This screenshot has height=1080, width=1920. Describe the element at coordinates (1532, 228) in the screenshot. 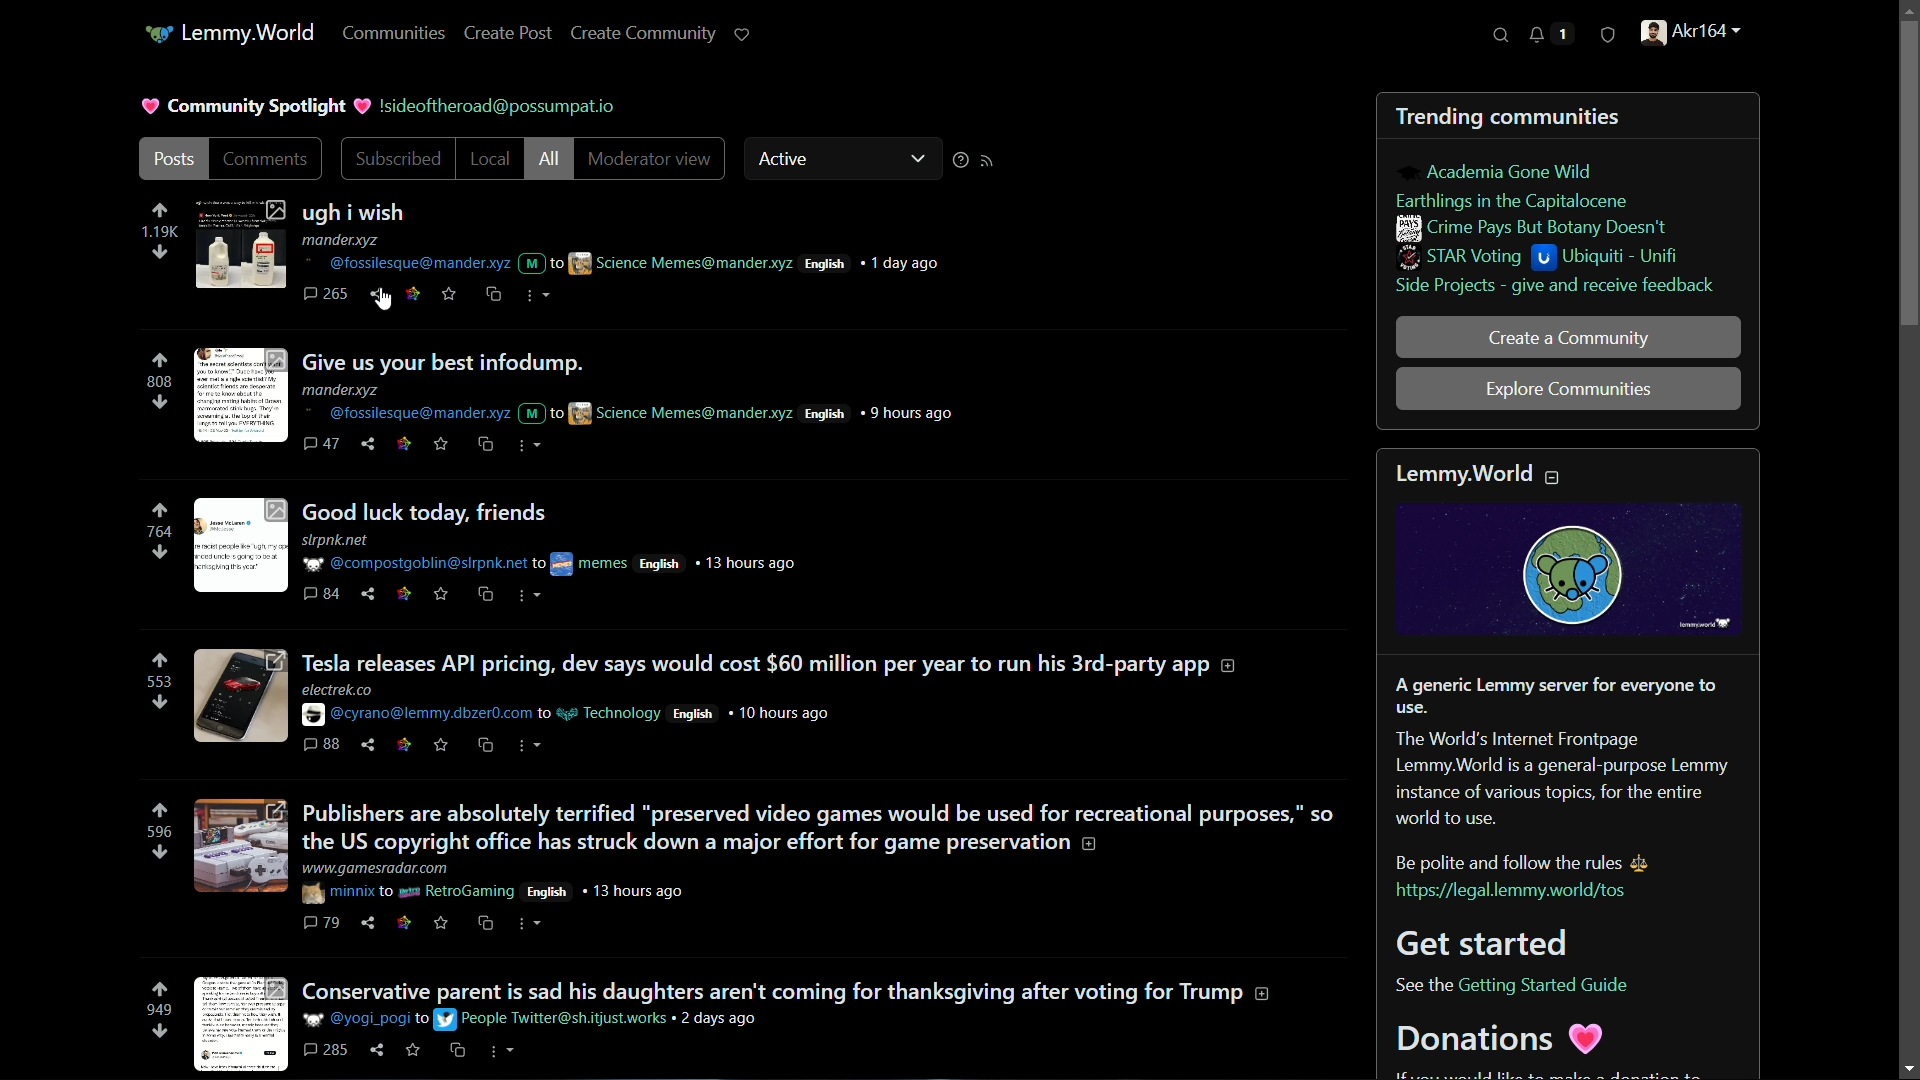

I see `crime pays but botany doesn't` at that location.